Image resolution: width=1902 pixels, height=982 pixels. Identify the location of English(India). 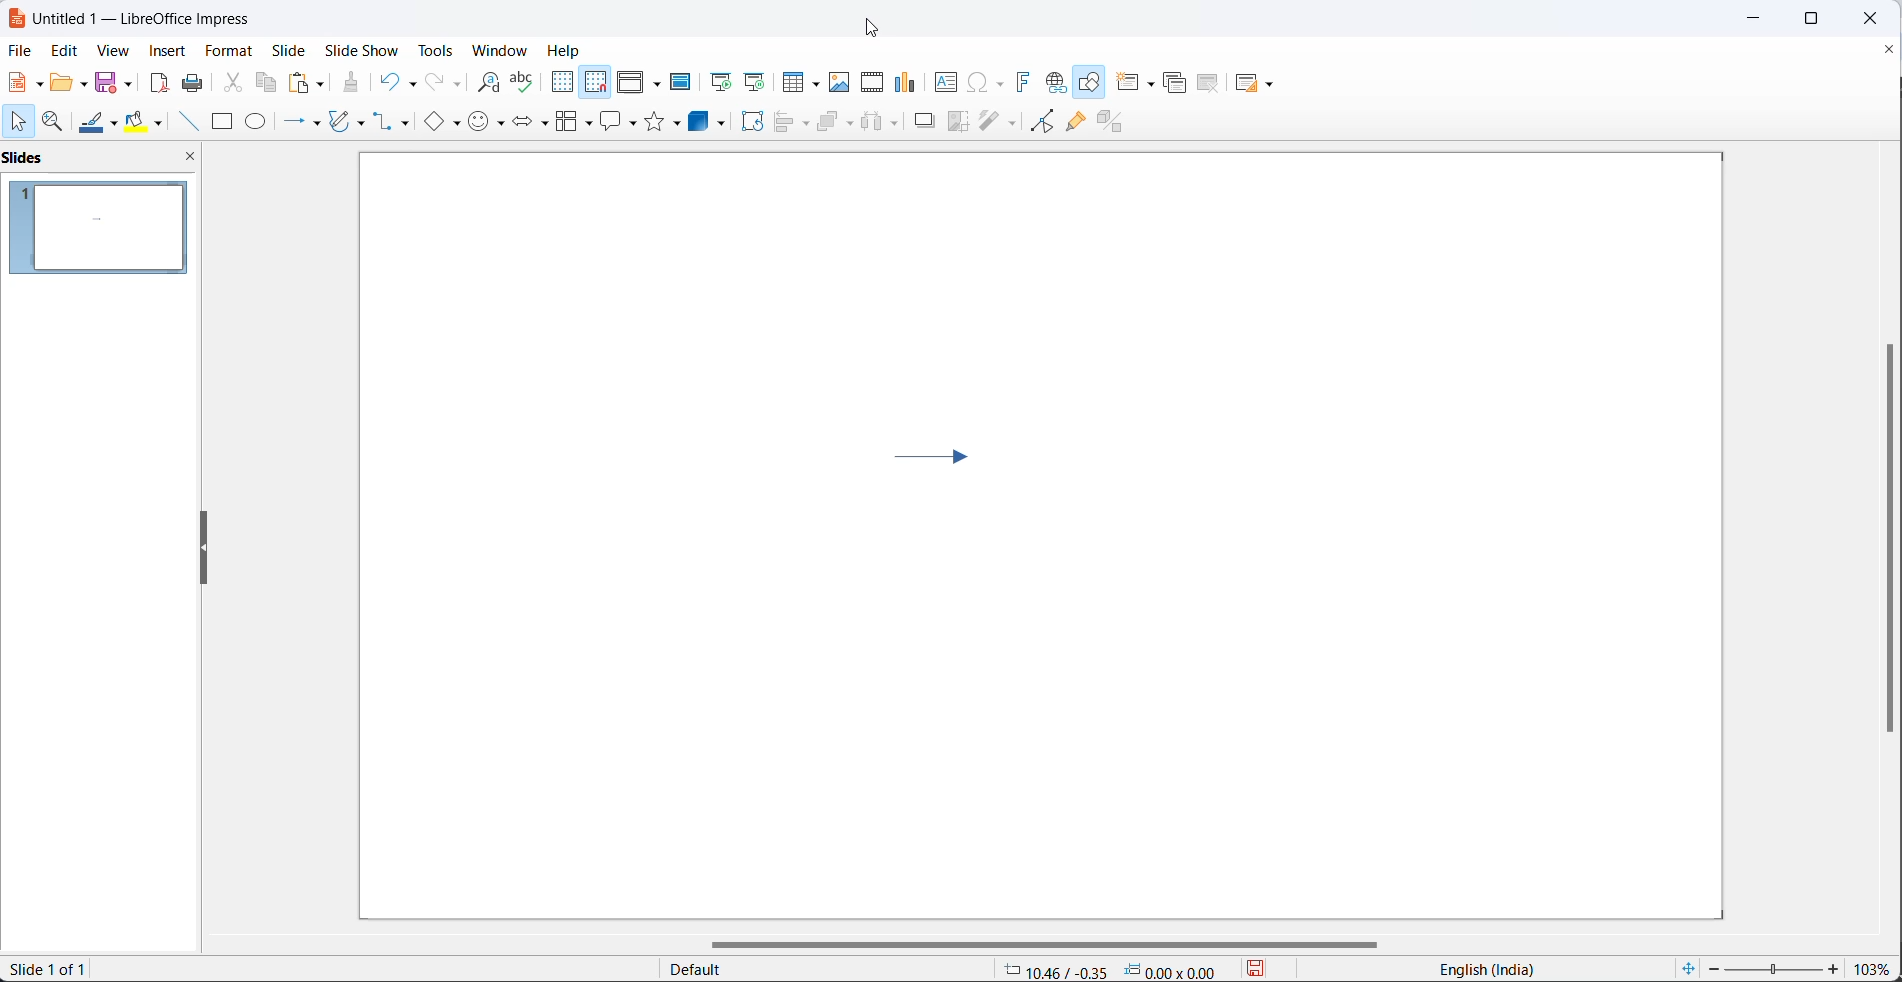
(1477, 970).